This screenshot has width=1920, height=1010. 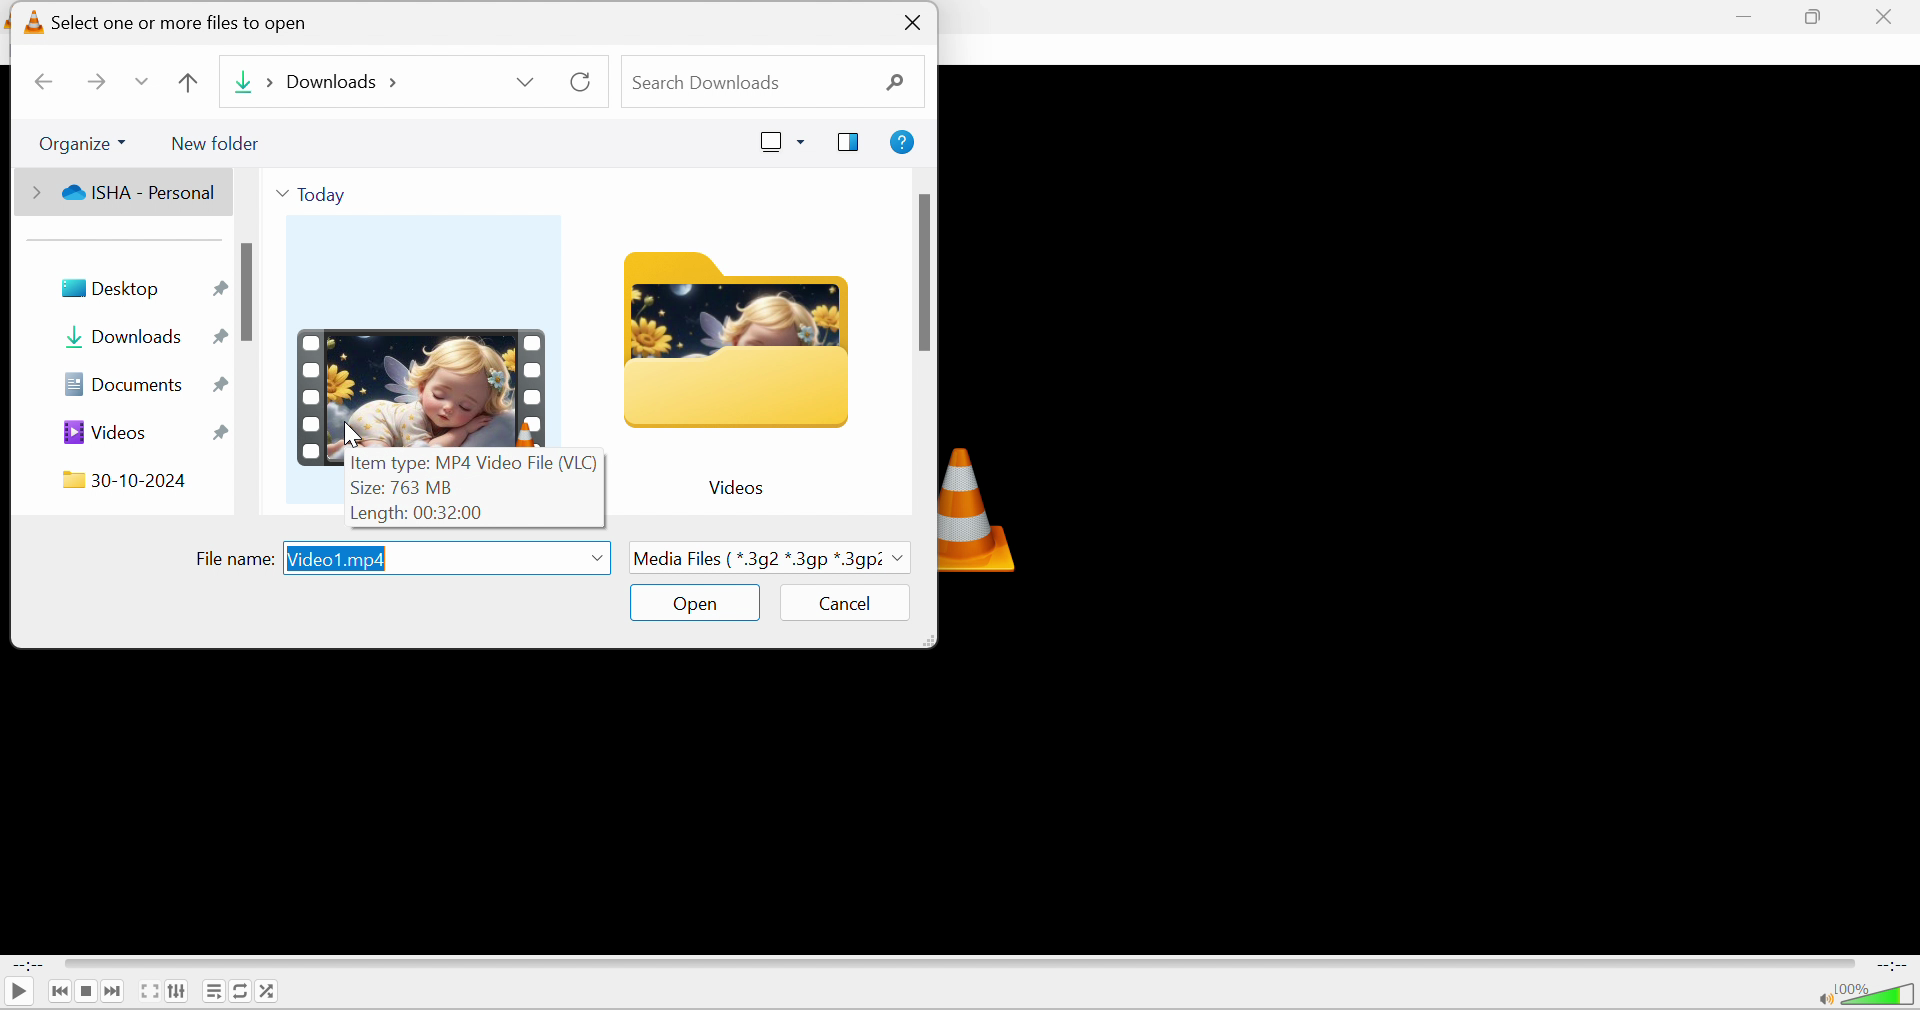 I want to click on Previous media in the playlist, skip backward when held, so click(x=58, y=993).